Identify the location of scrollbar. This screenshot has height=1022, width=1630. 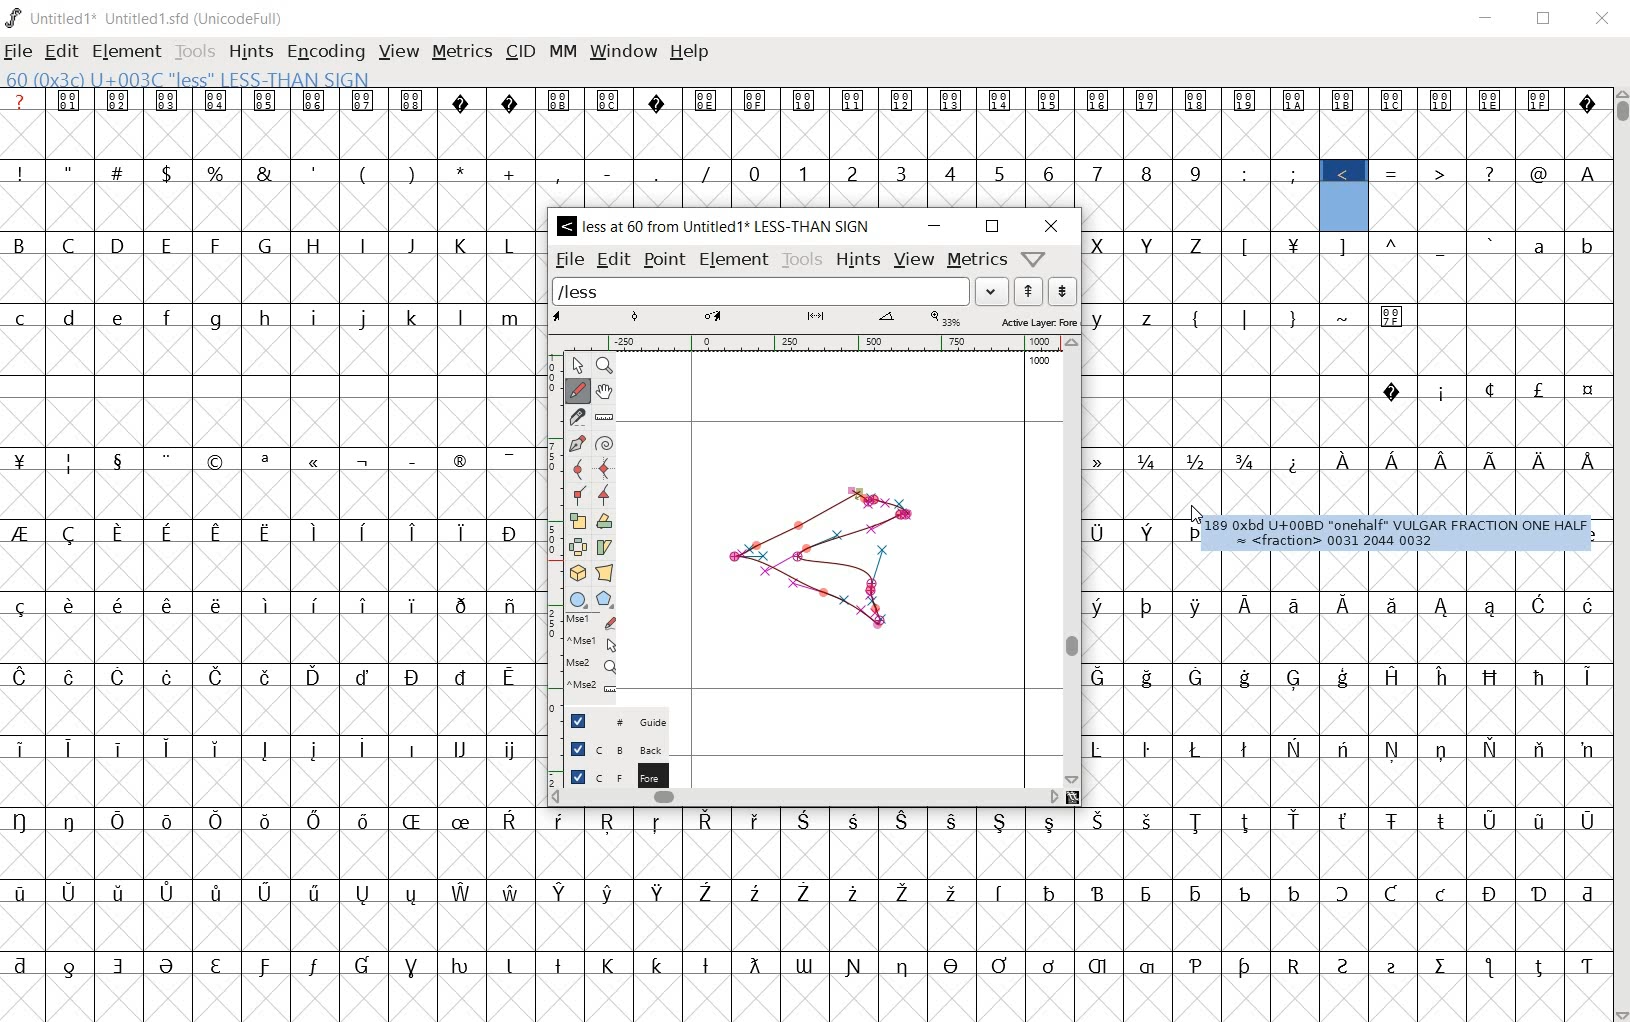
(1072, 561).